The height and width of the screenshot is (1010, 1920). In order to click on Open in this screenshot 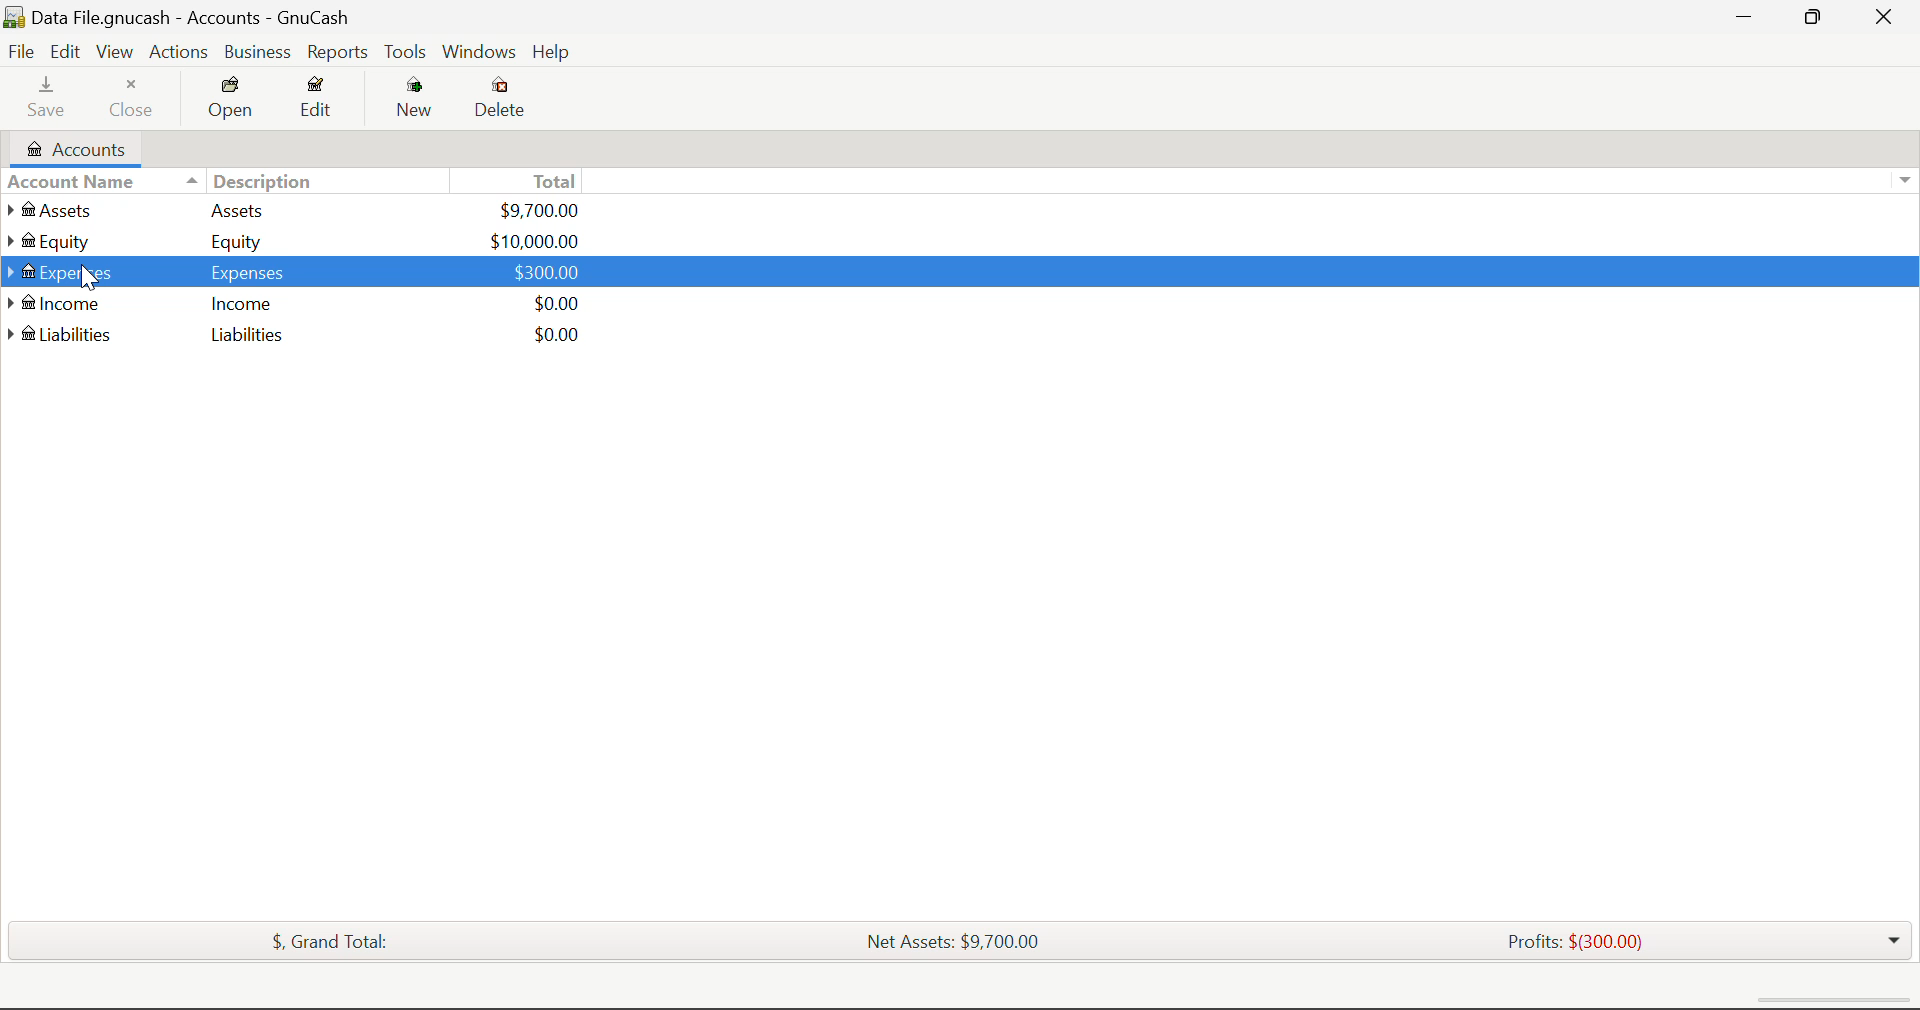, I will do `click(229, 101)`.